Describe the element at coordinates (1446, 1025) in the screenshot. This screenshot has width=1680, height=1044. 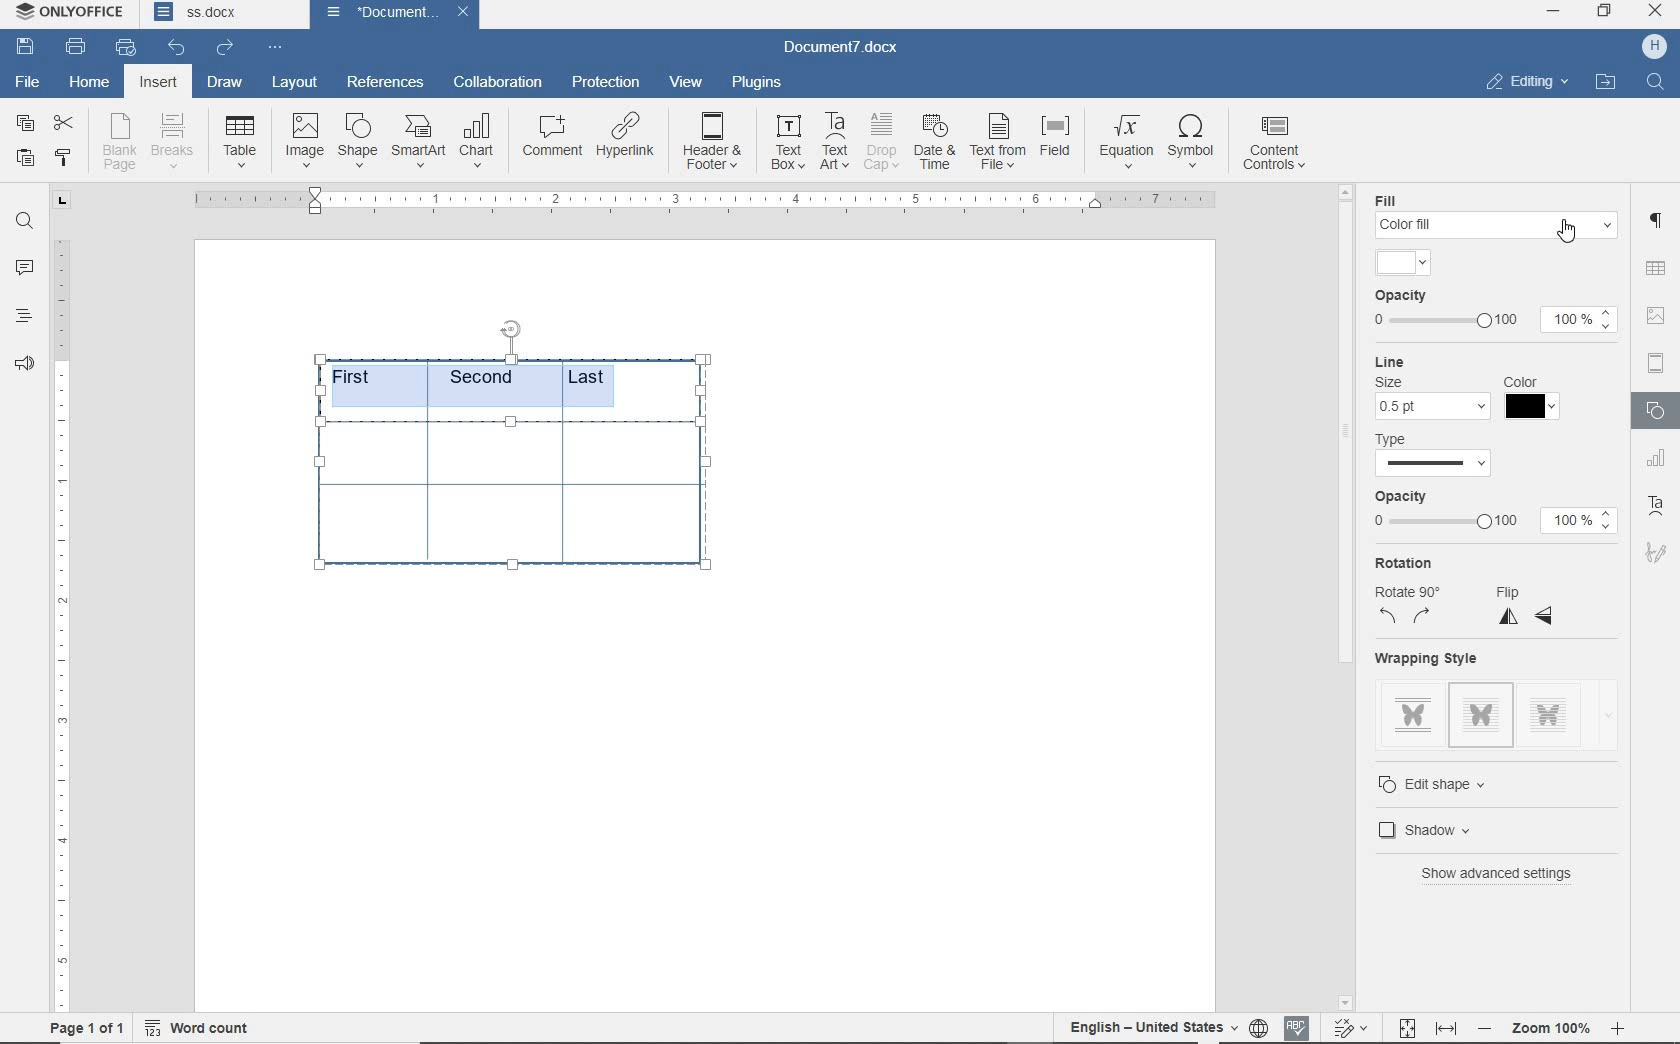
I see `fit to width` at that location.